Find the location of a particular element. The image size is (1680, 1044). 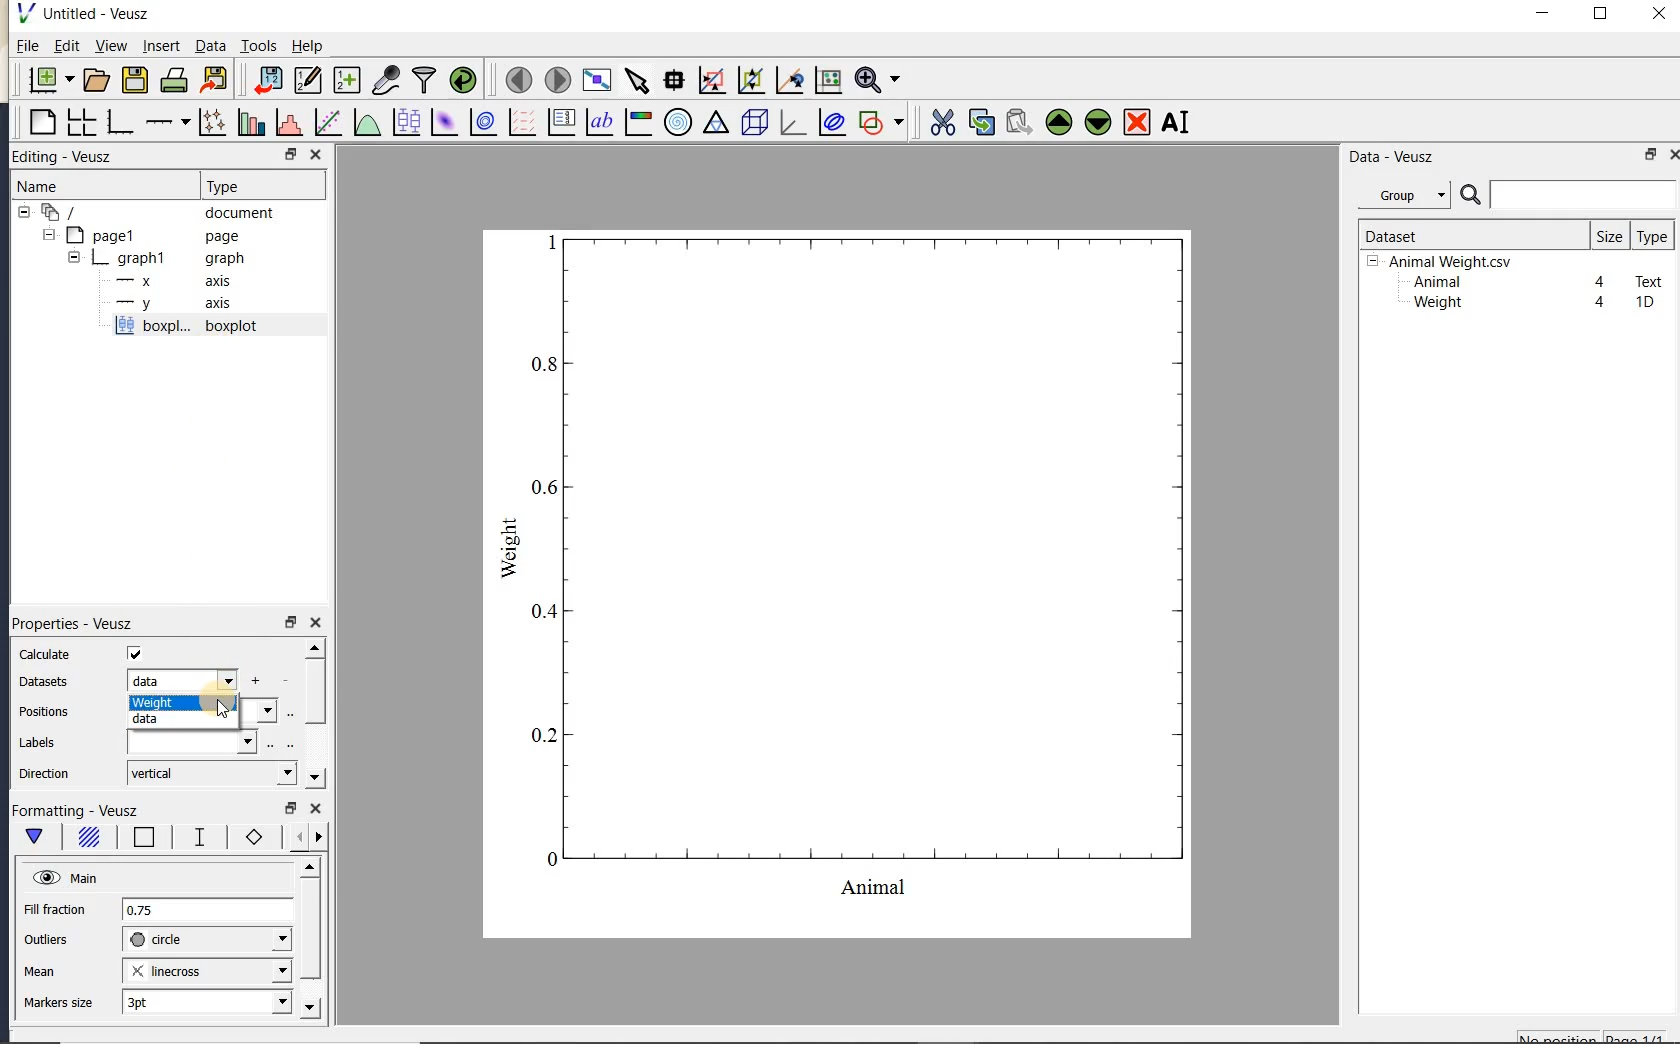

insert is located at coordinates (161, 45).